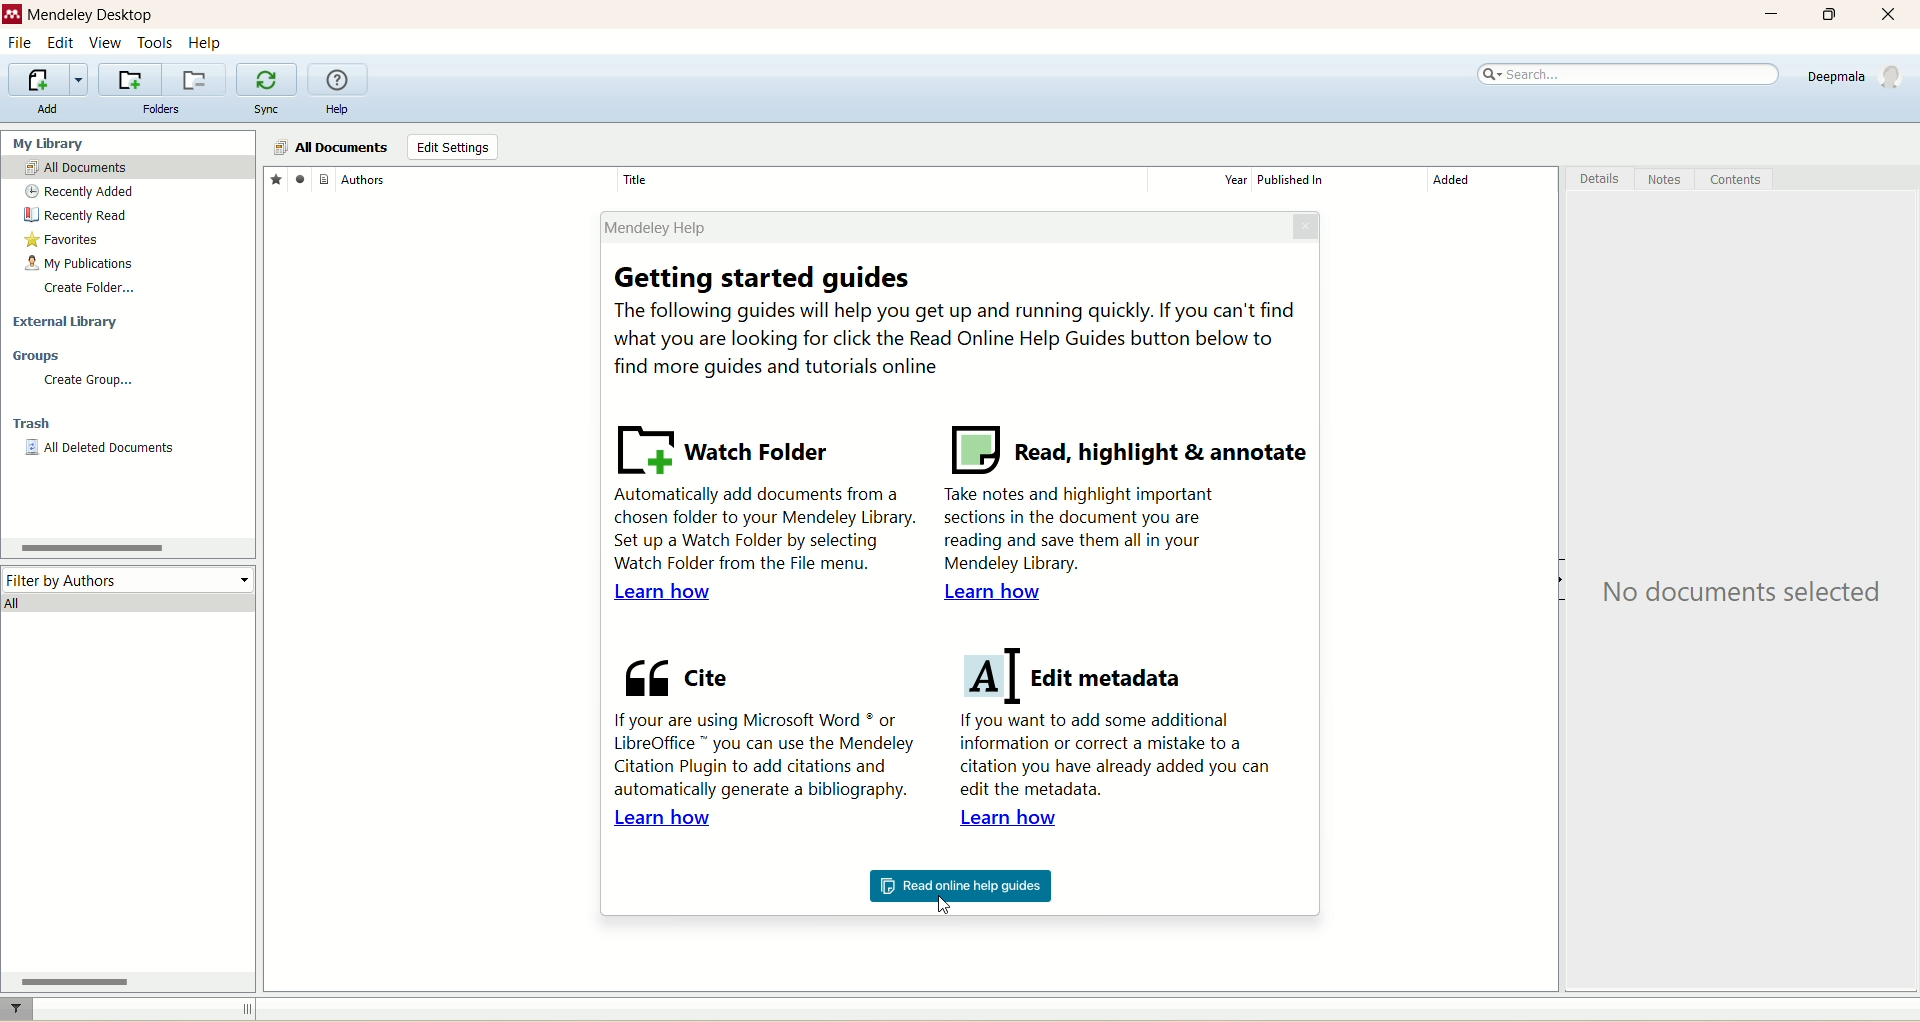 The image size is (1920, 1022). Describe the element at coordinates (1127, 449) in the screenshot. I see `read, highlight & annotate` at that location.